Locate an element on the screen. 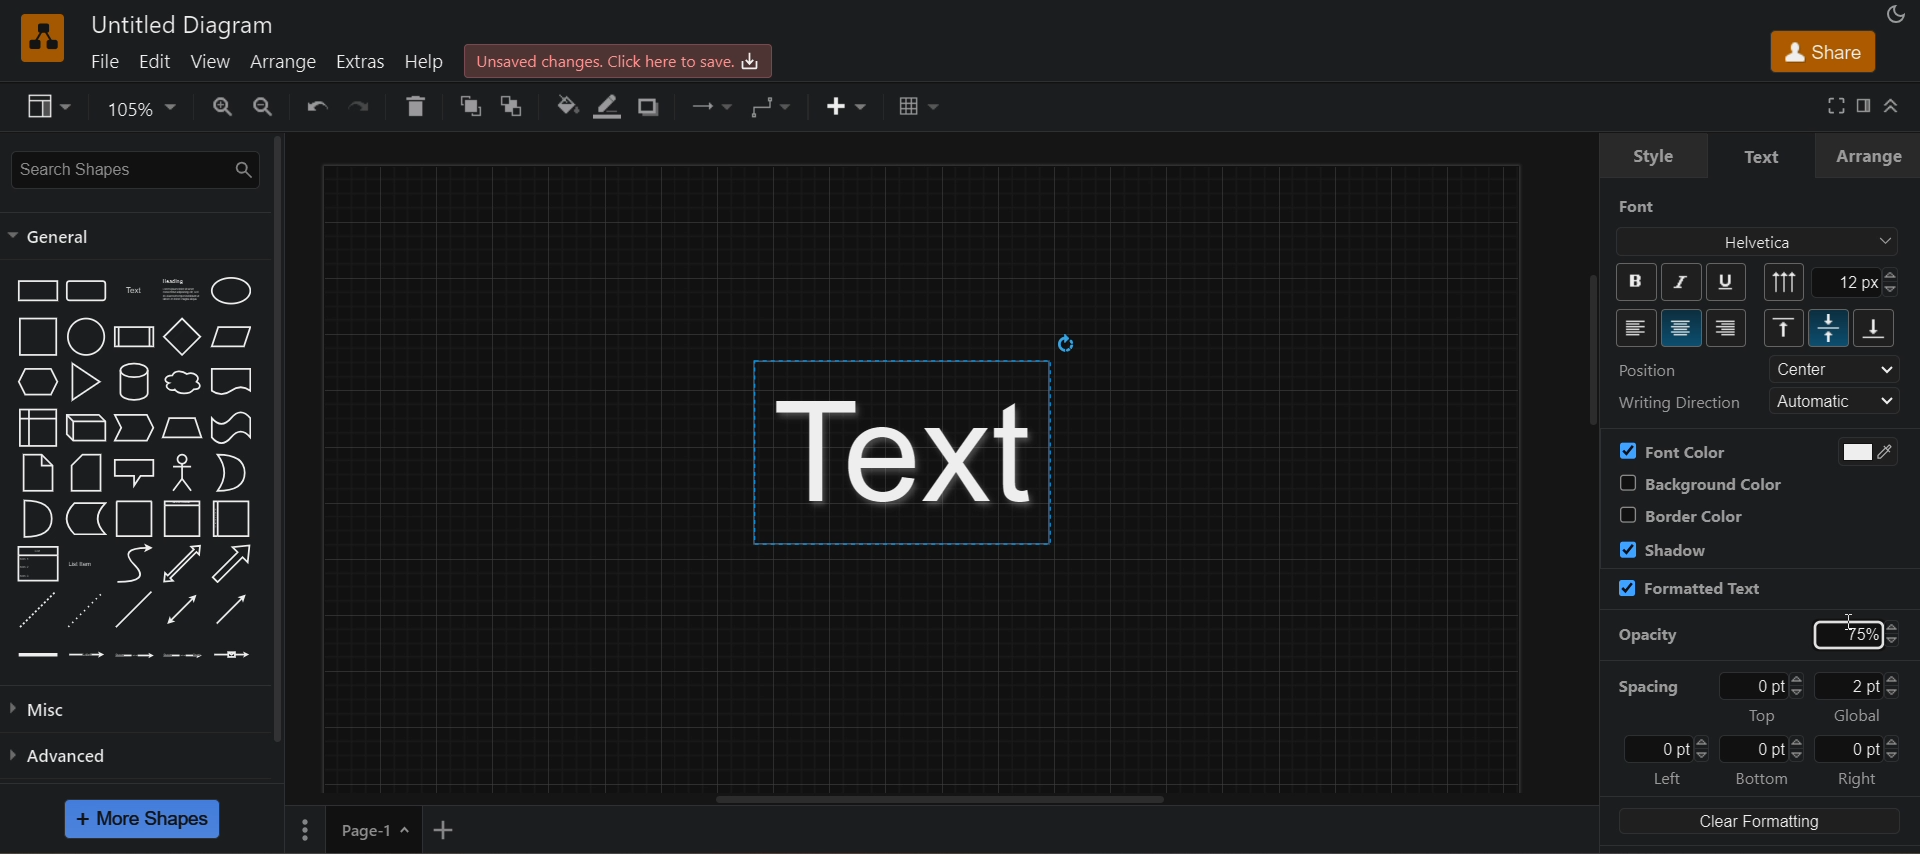 This screenshot has width=1920, height=854. tape is located at coordinates (233, 428).